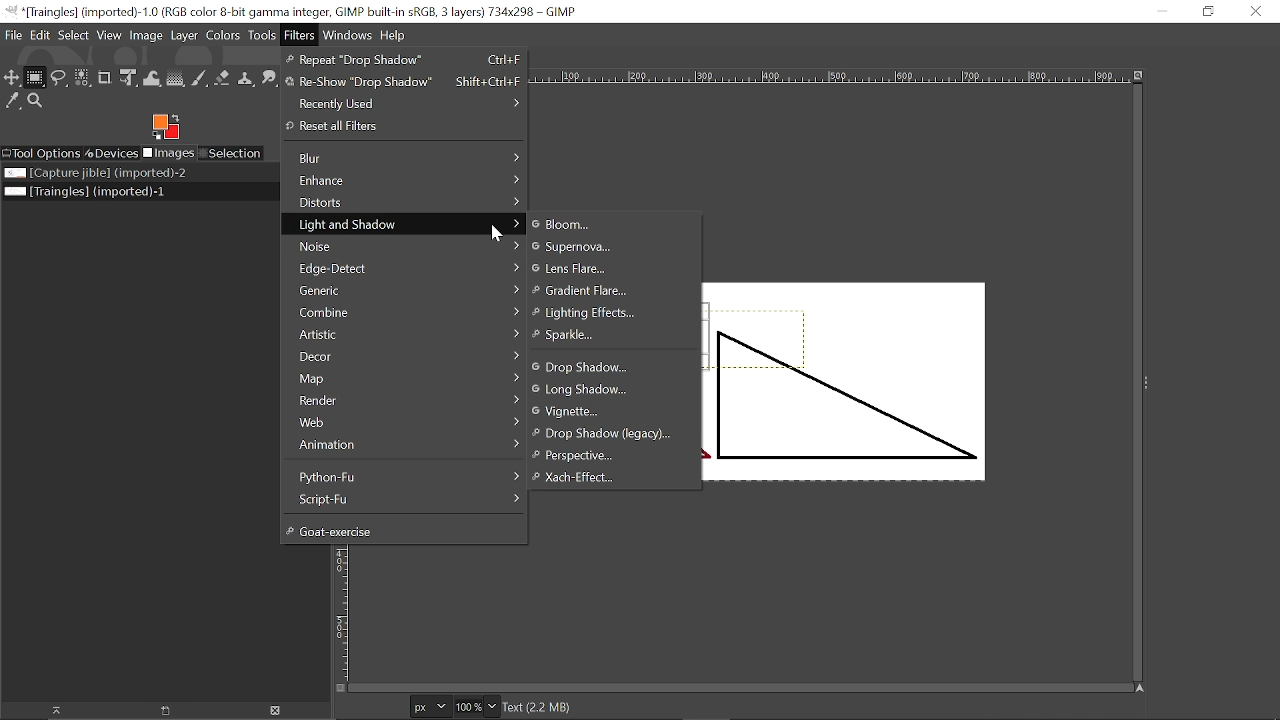  I want to click on Xach-Effect, so click(602, 479).